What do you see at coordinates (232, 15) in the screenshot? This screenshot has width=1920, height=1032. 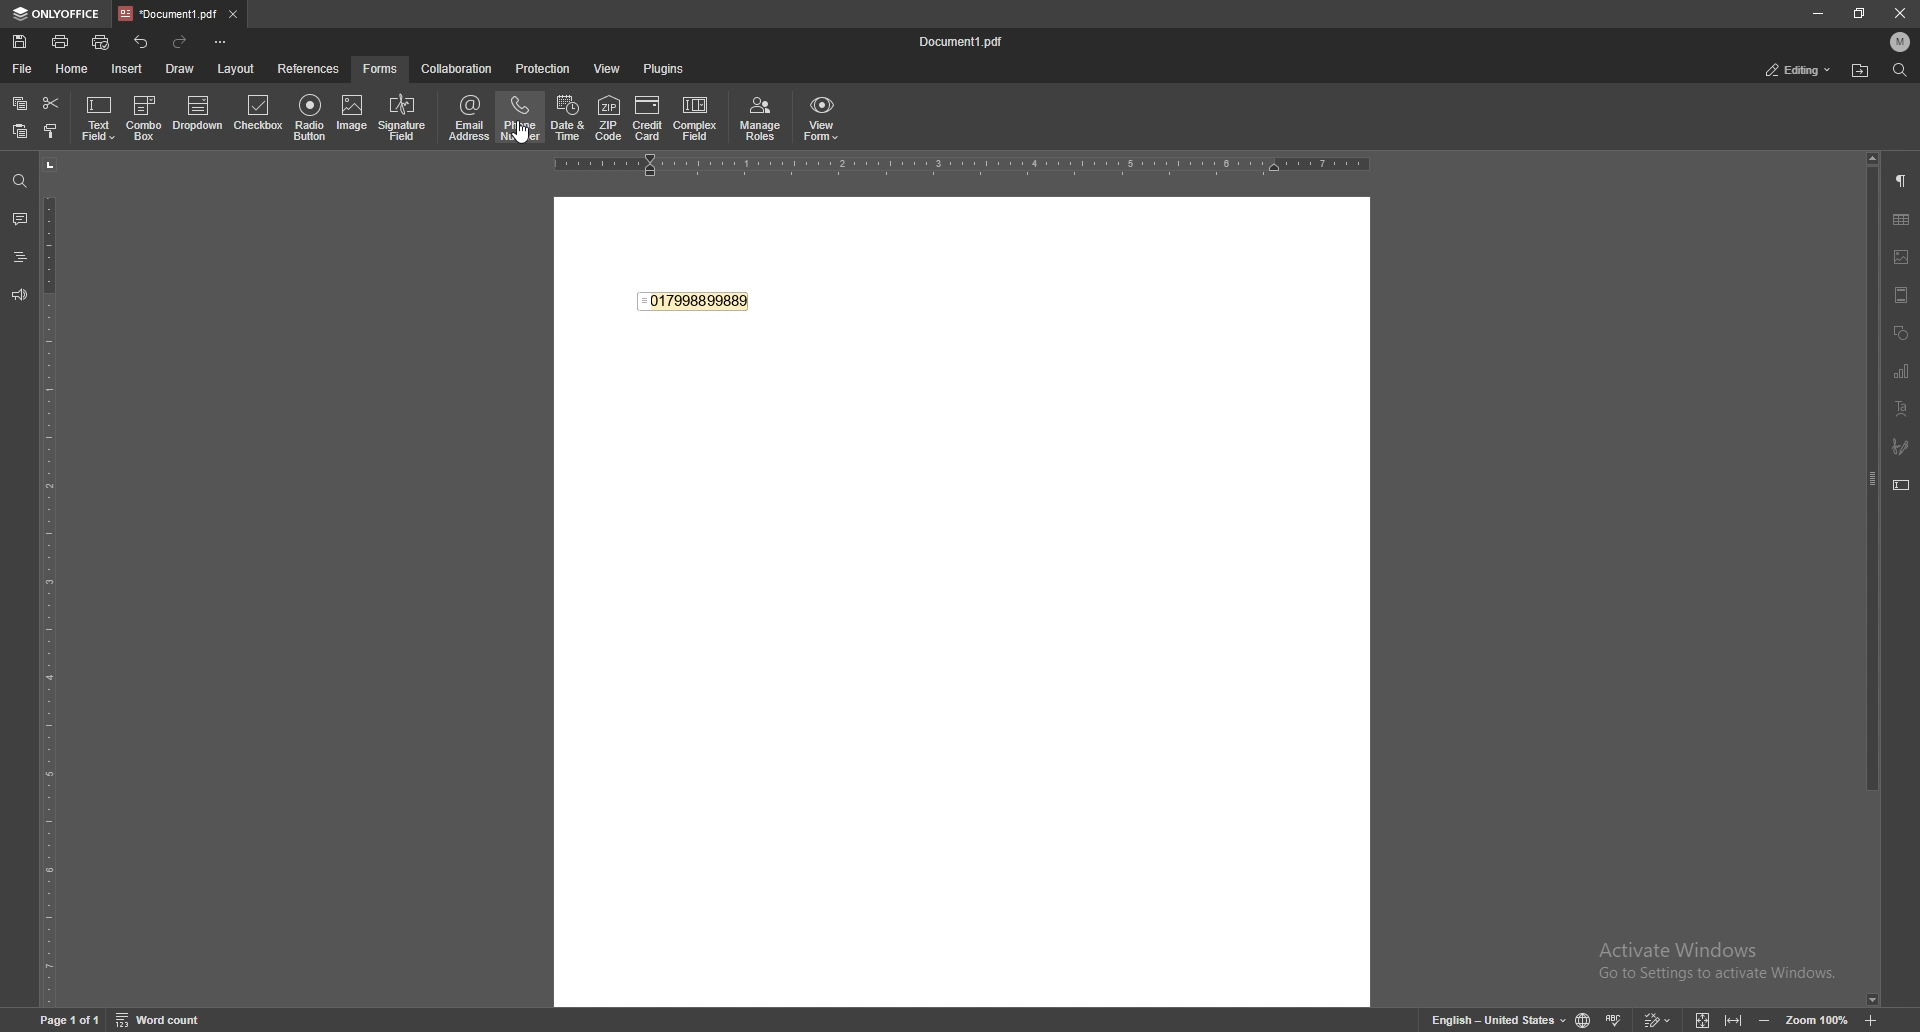 I see `close` at bounding box center [232, 15].